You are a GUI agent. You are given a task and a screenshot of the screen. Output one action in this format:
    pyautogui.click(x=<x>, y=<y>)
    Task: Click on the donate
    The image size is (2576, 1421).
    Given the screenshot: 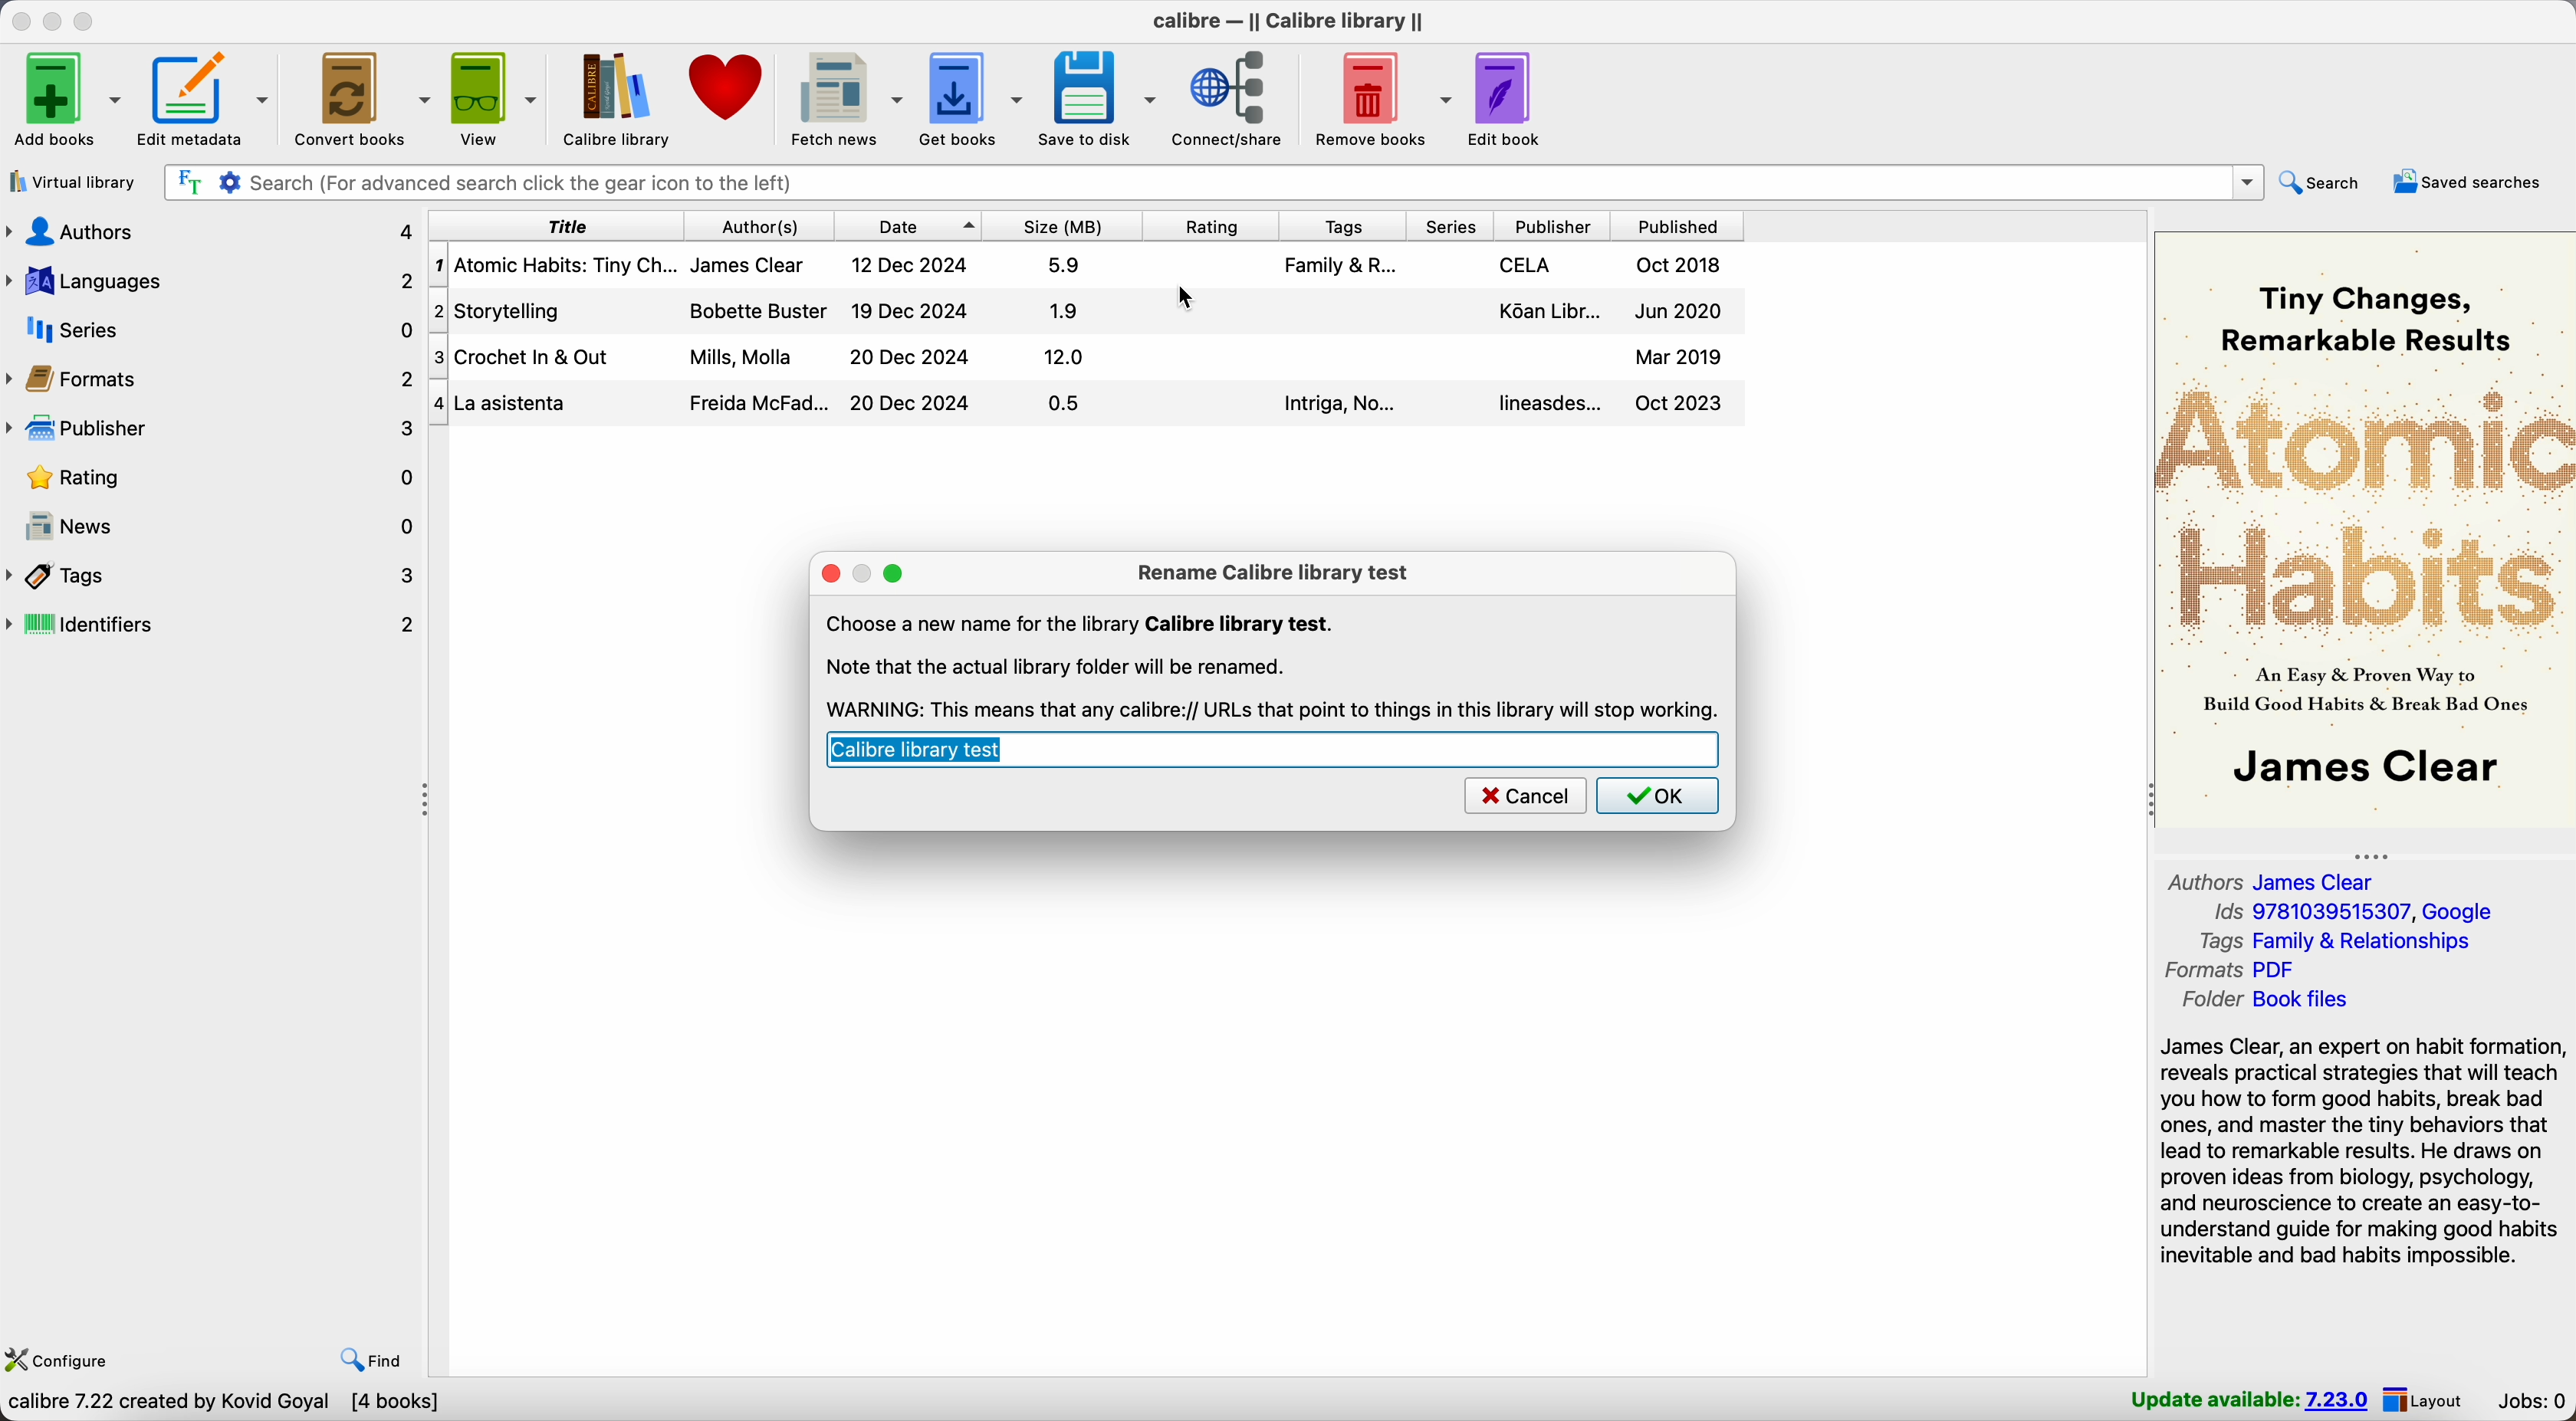 What is the action you would take?
    pyautogui.click(x=731, y=86)
    